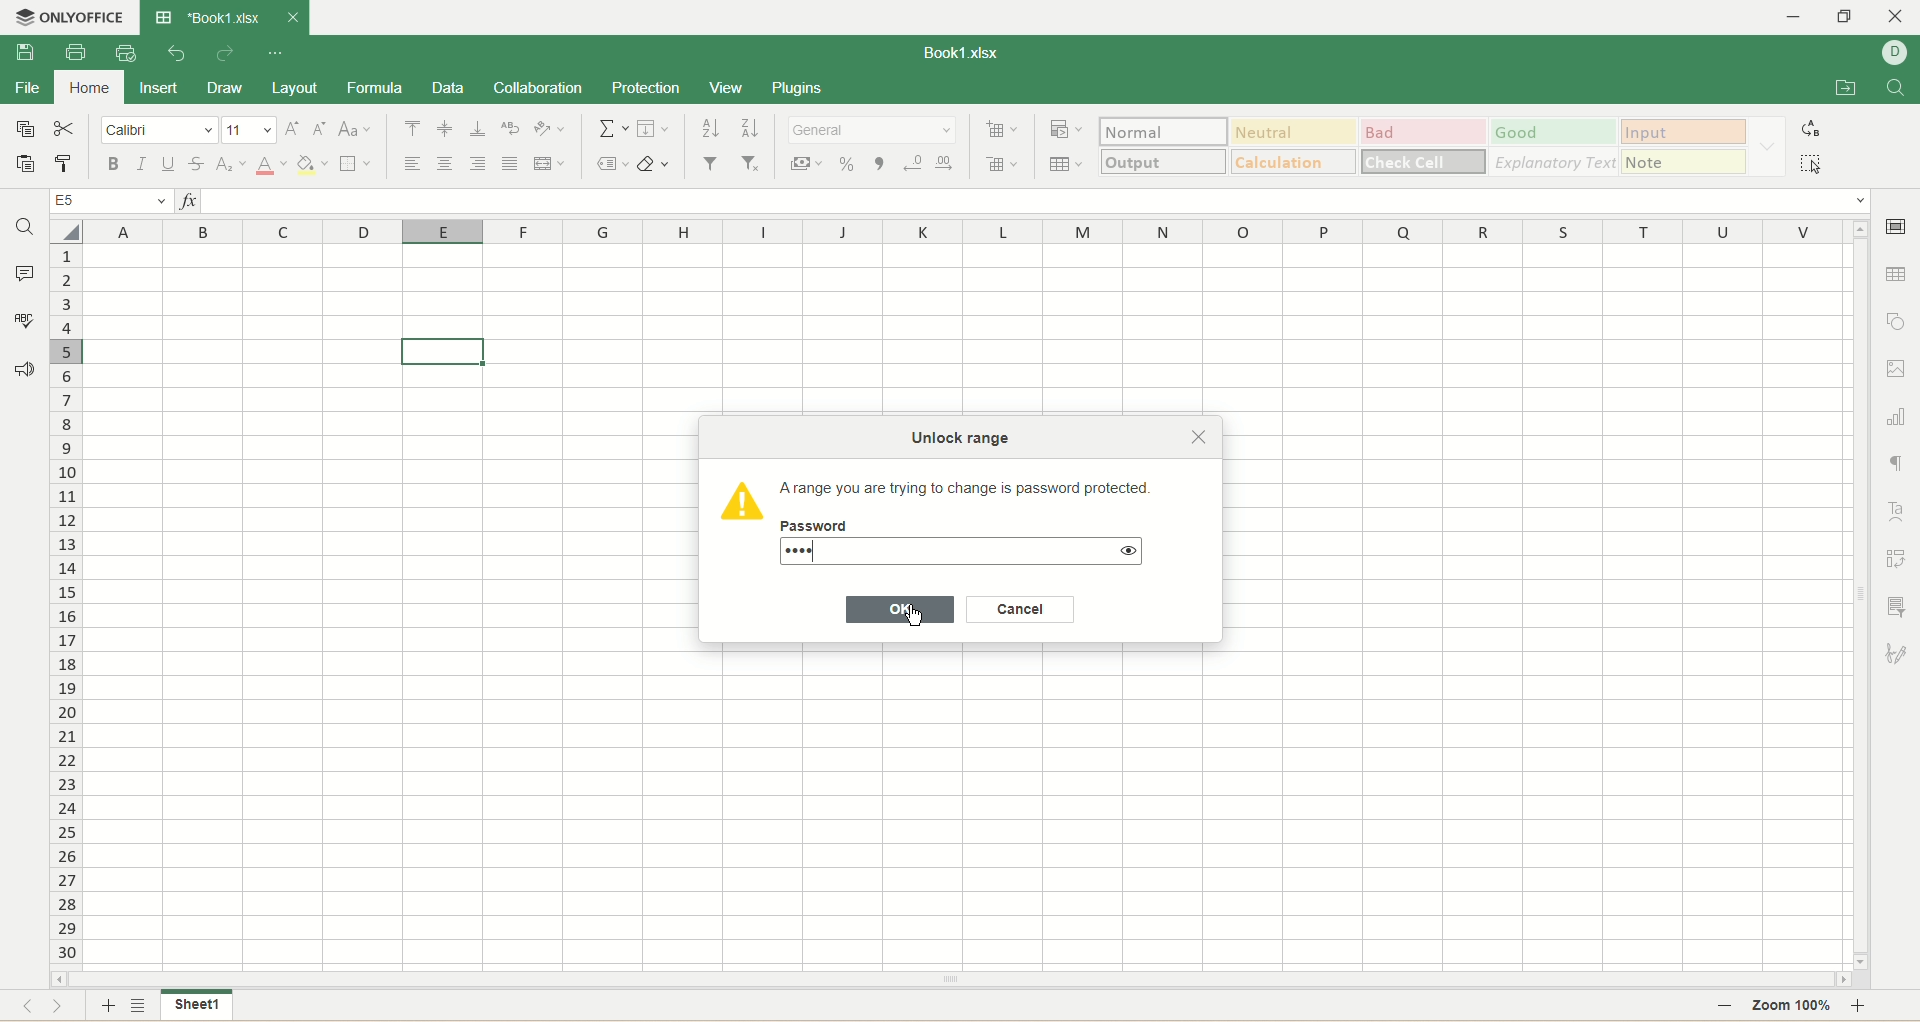 This screenshot has width=1920, height=1022. What do you see at coordinates (180, 54) in the screenshot?
I see `undo` at bounding box center [180, 54].